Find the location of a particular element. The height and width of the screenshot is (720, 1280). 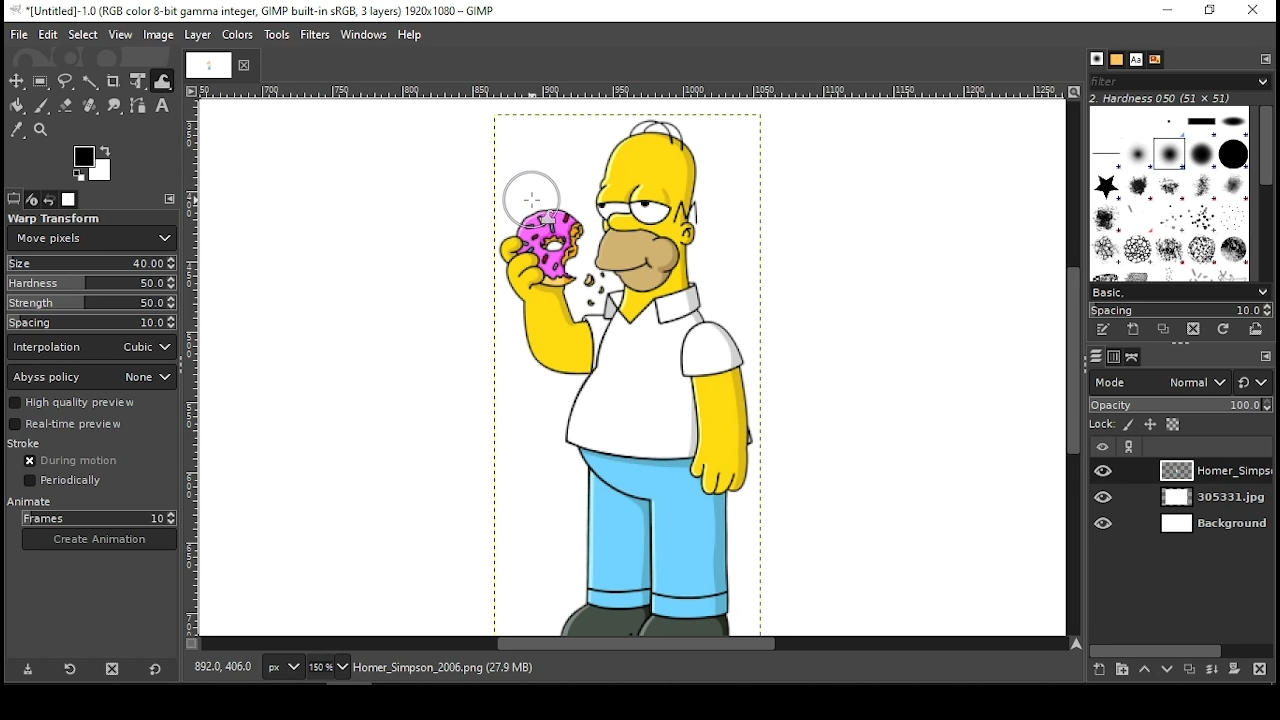

erase tool is located at coordinates (68, 103).